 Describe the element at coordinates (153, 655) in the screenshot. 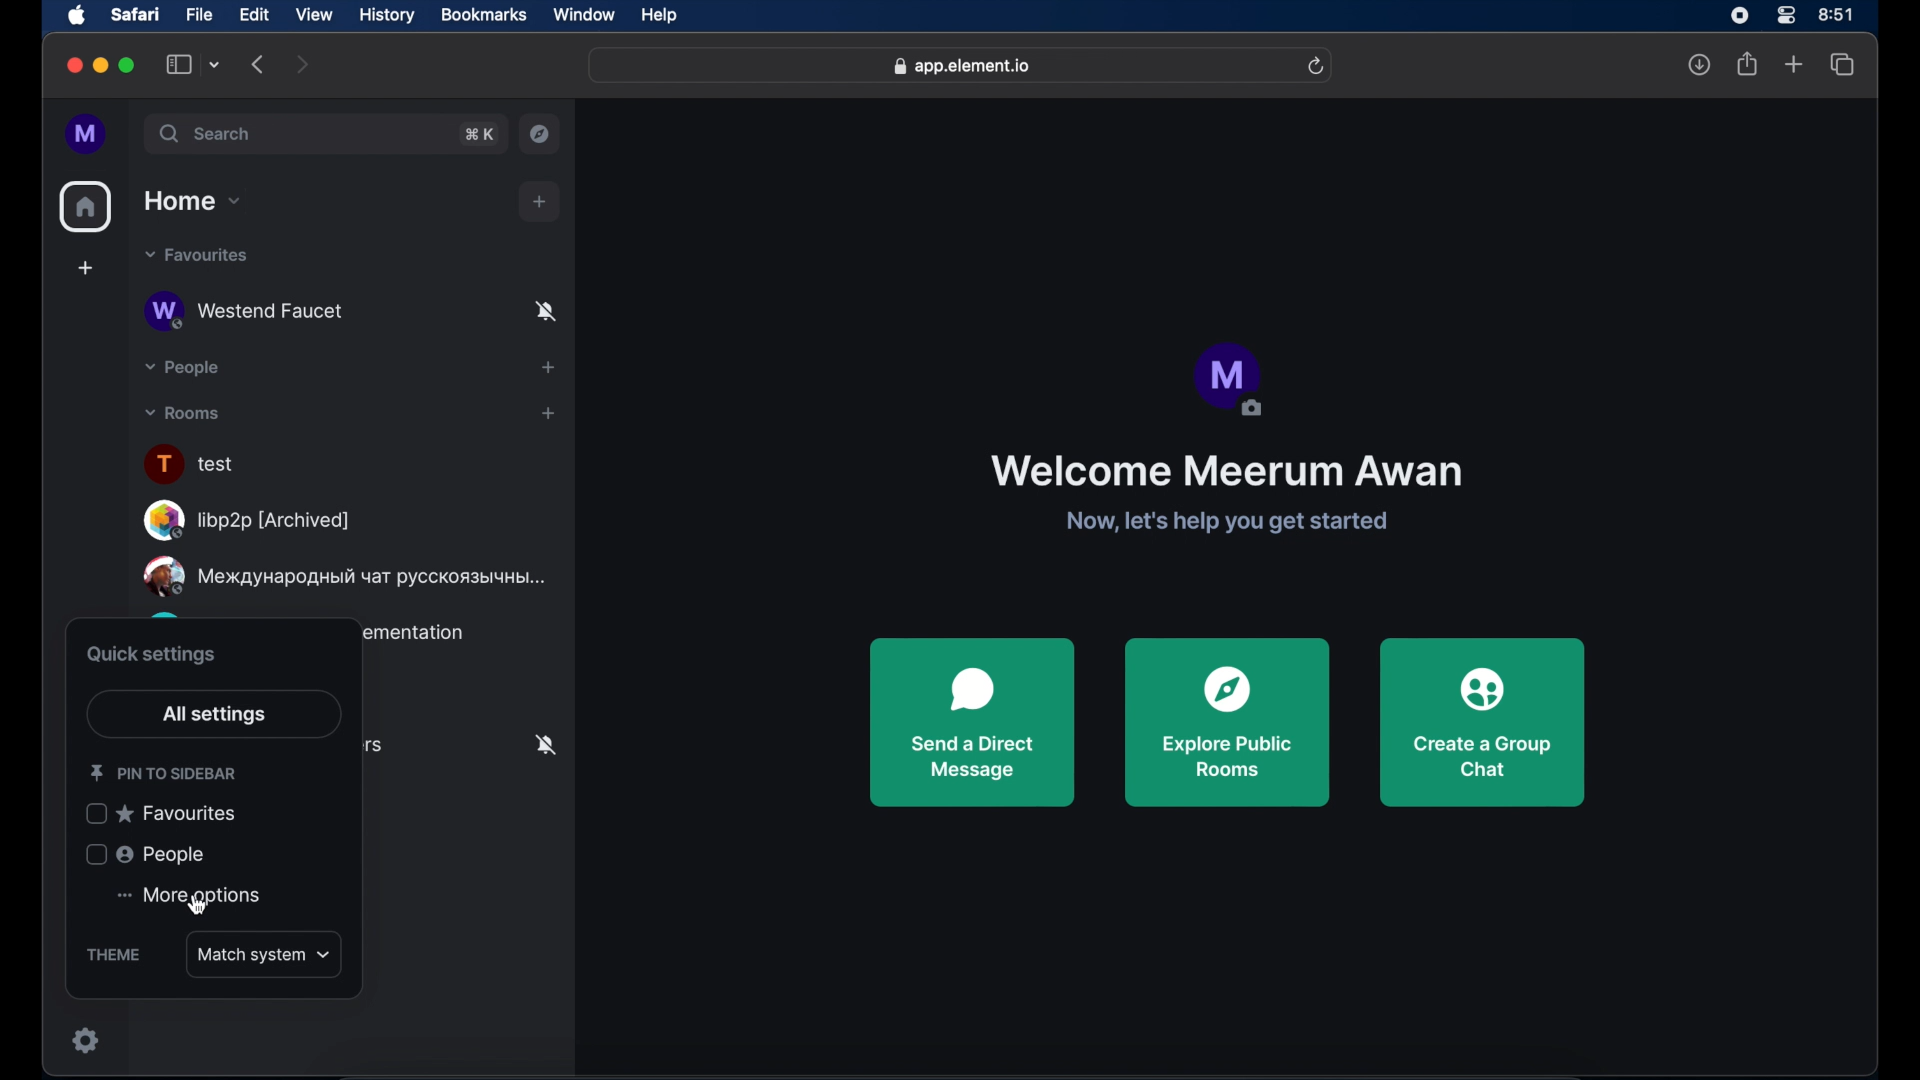

I see `quick settings` at that location.